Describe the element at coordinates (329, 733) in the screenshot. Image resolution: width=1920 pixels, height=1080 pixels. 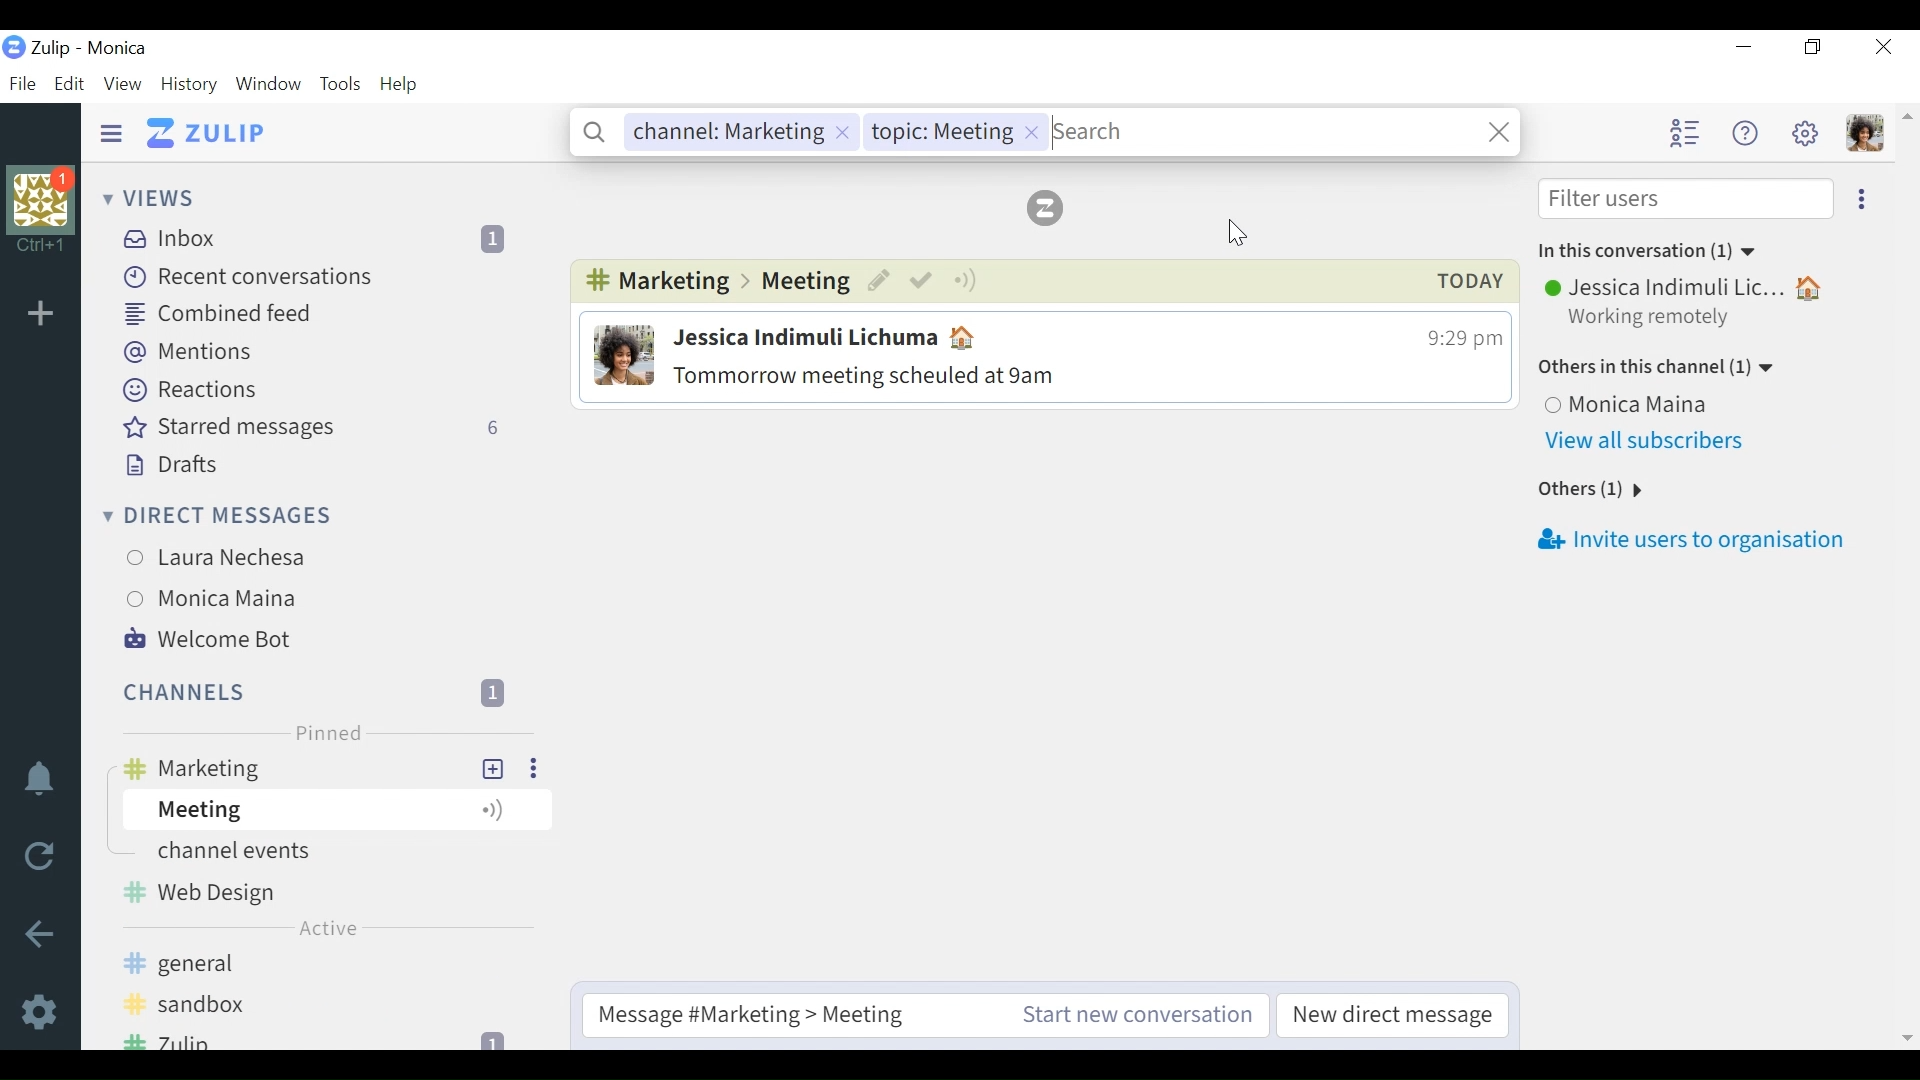
I see `Pinned` at that location.